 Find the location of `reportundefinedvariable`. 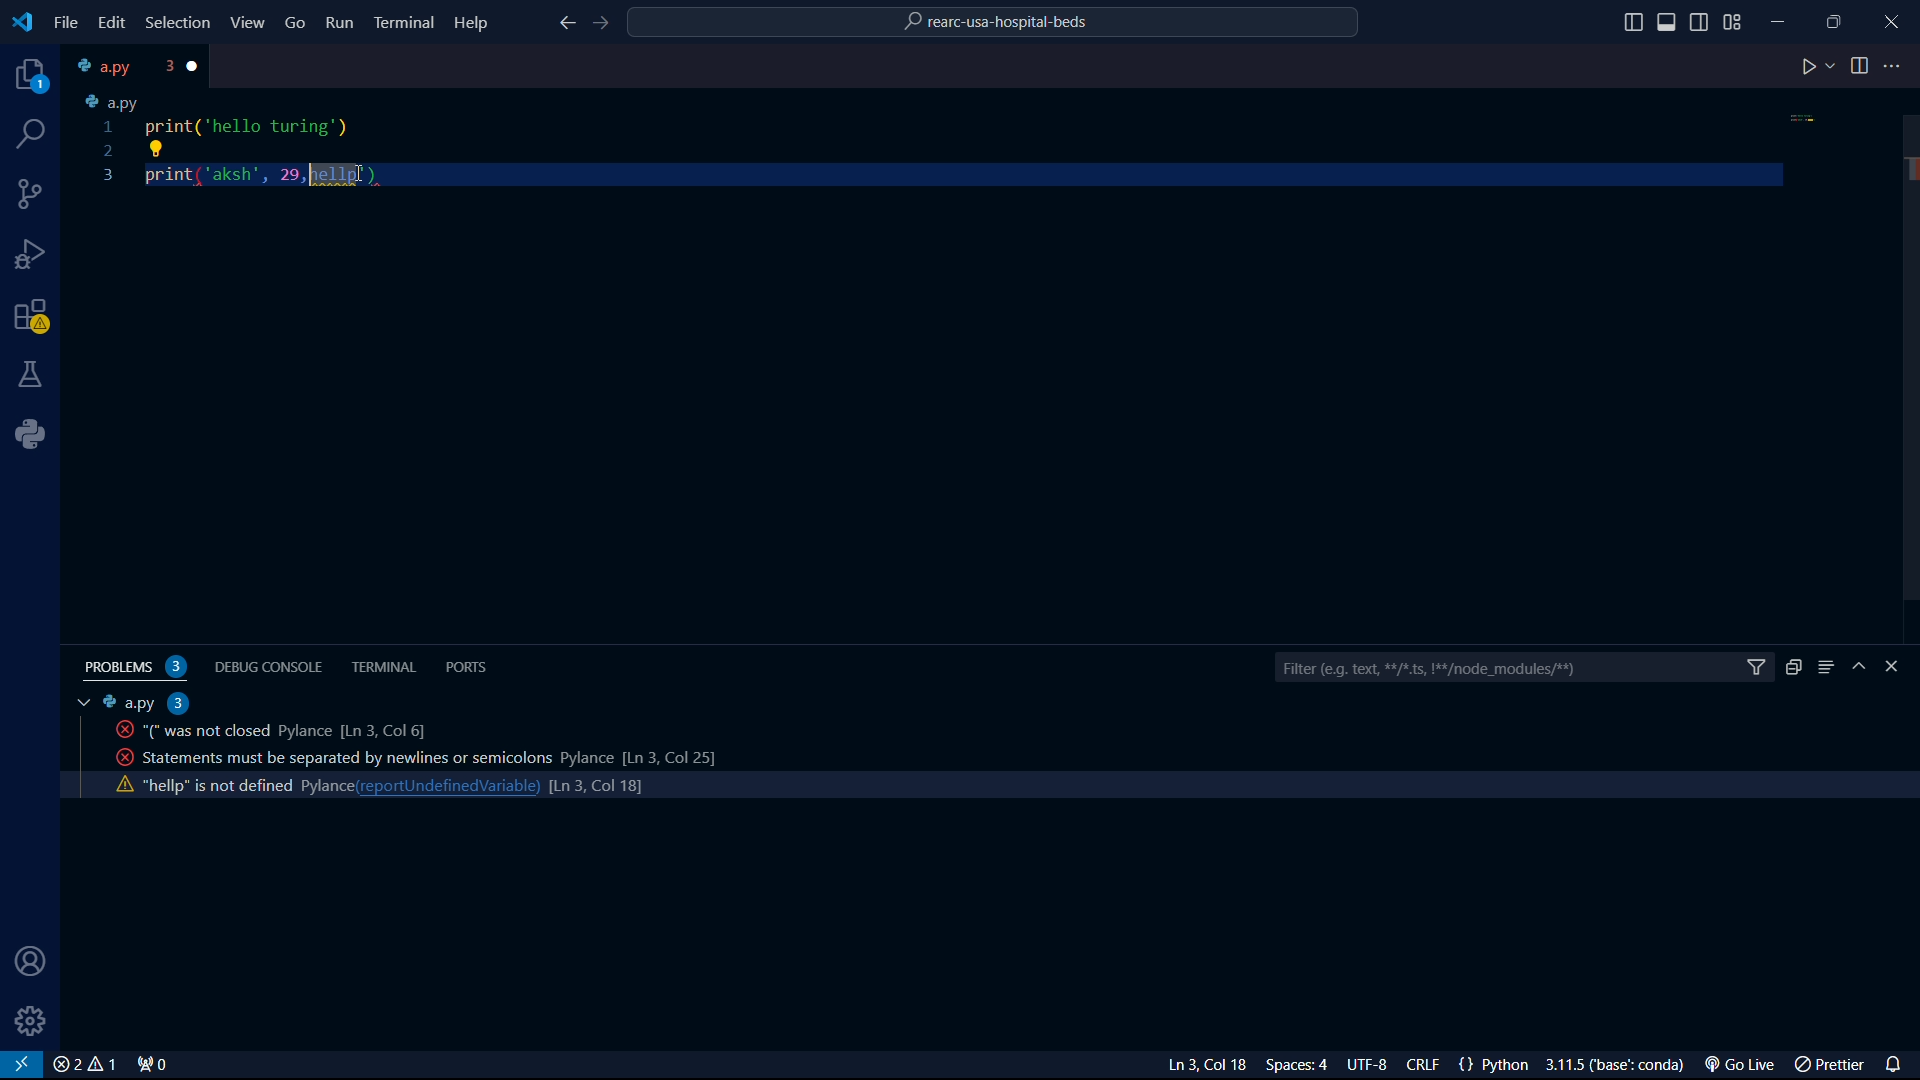

reportundefinedvariable is located at coordinates (450, 786).